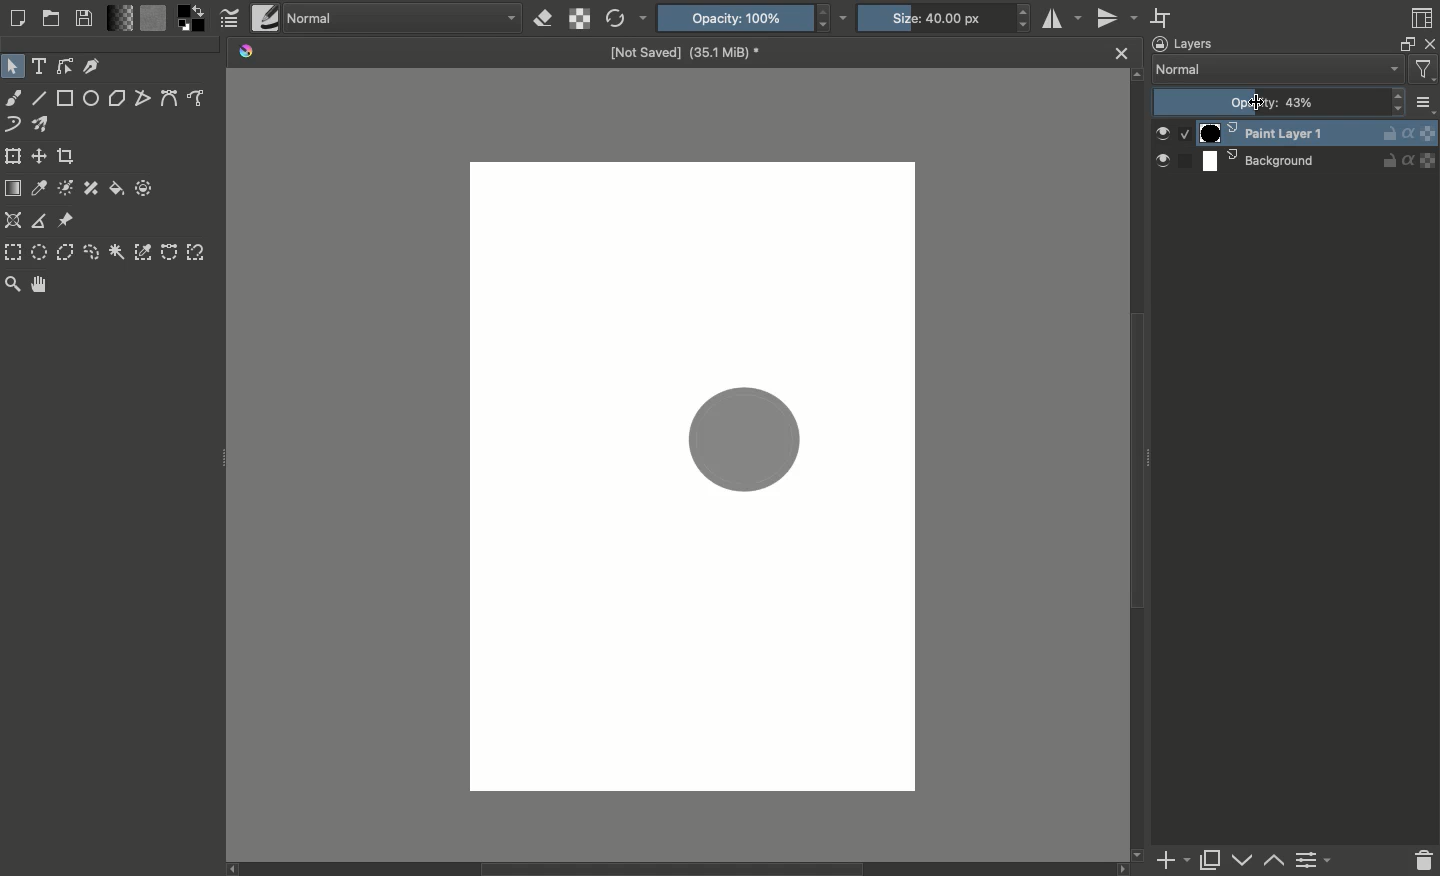  I want to click on select slot, so click(1185, 160).